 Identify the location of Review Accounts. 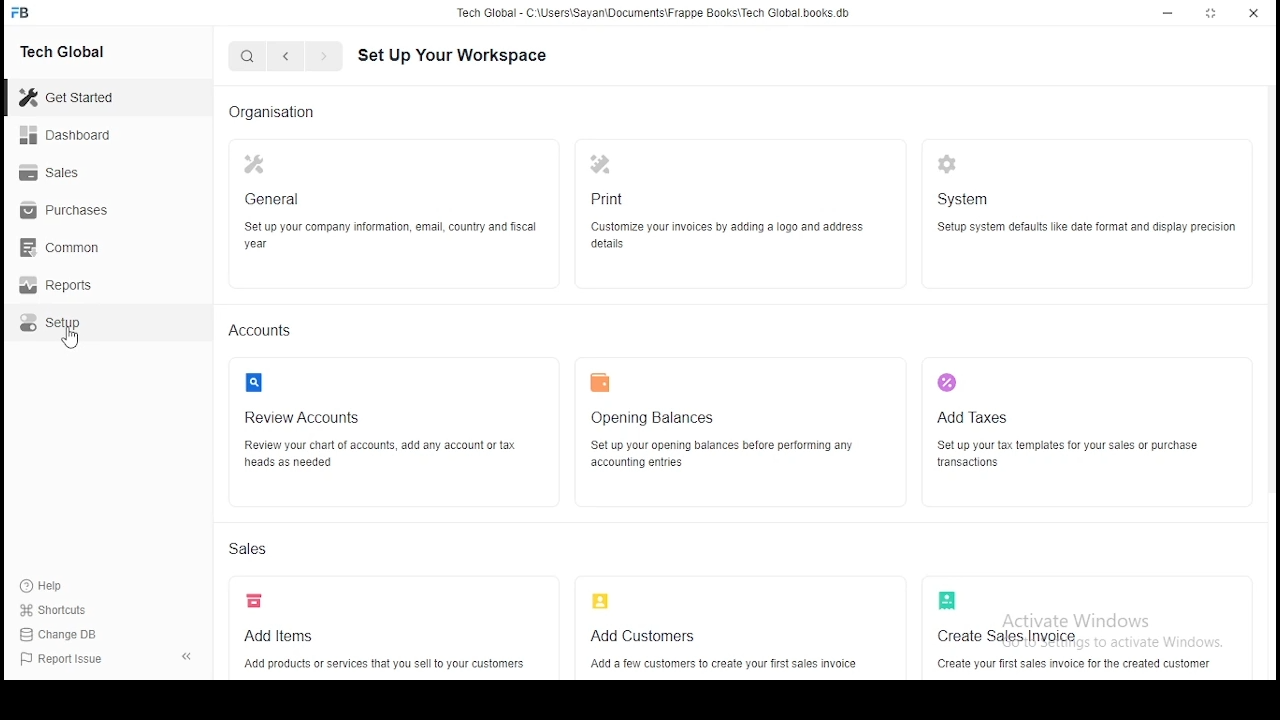
(391, 422).